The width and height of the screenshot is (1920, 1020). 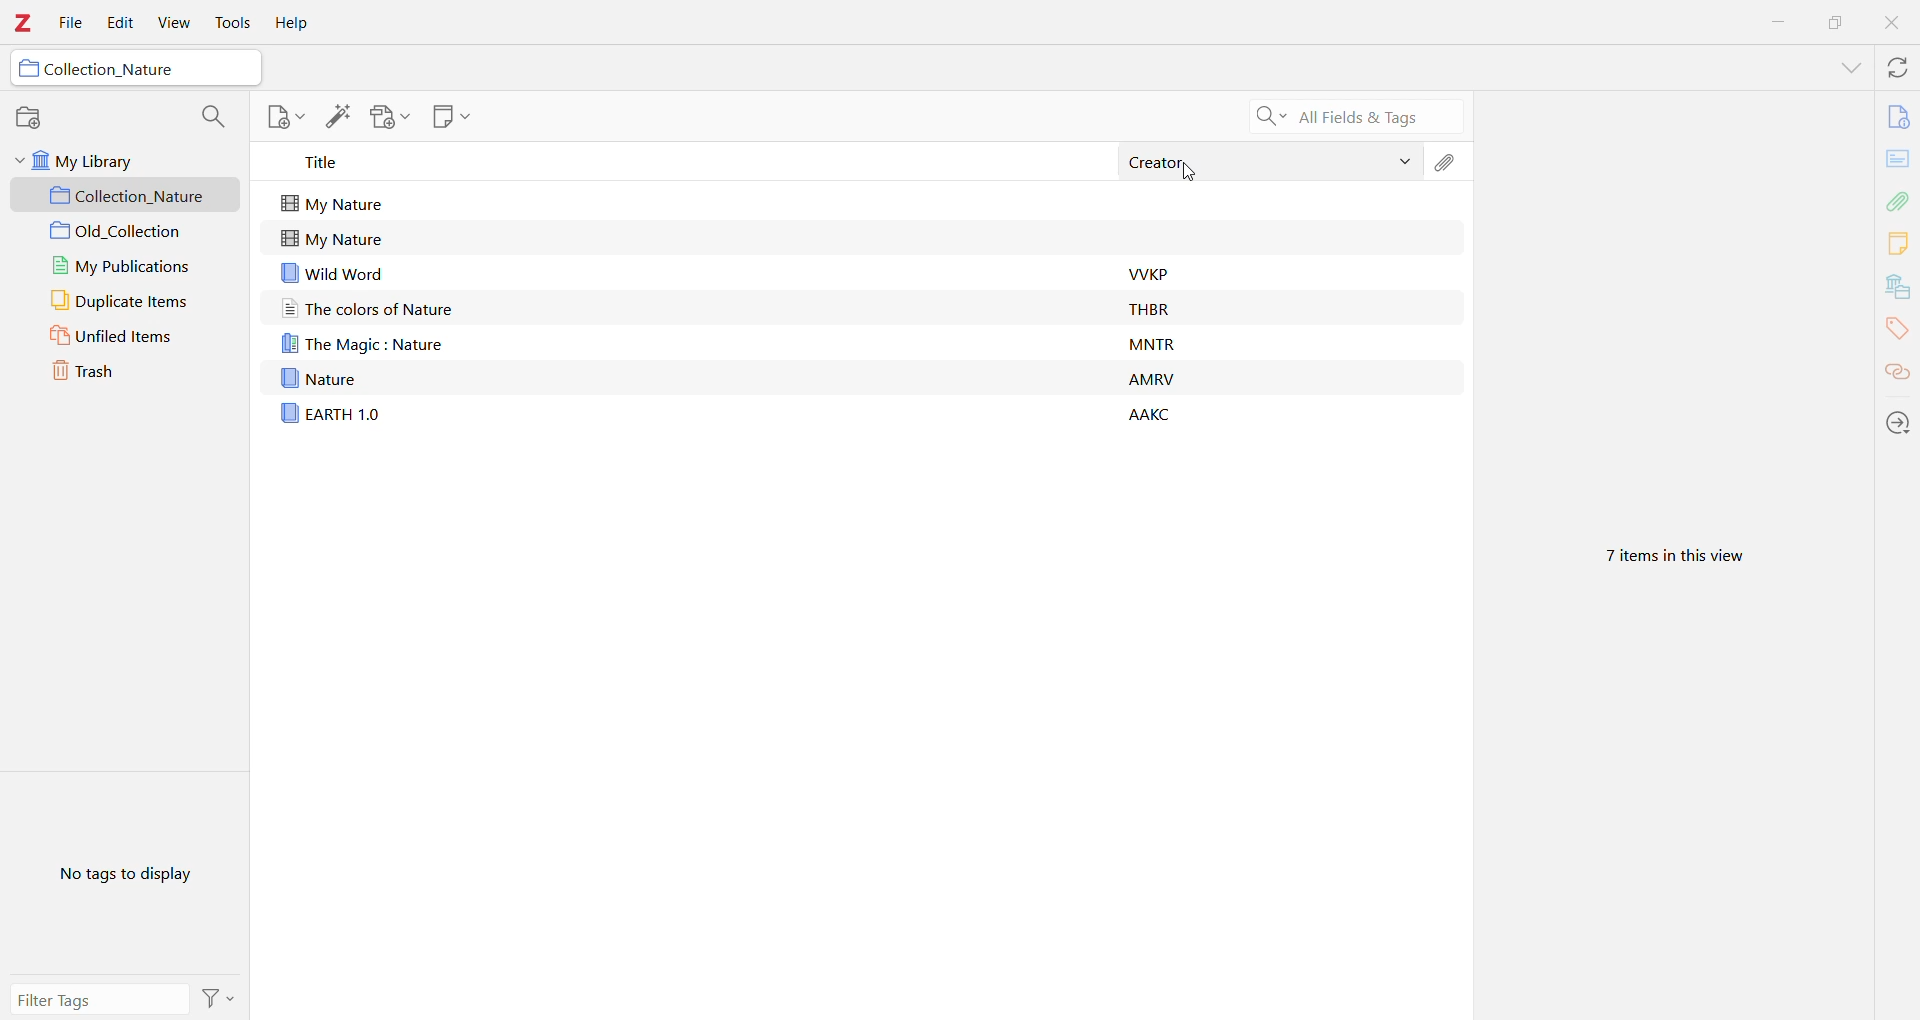 I want to click on Actions, so click(x=221, y=1000).